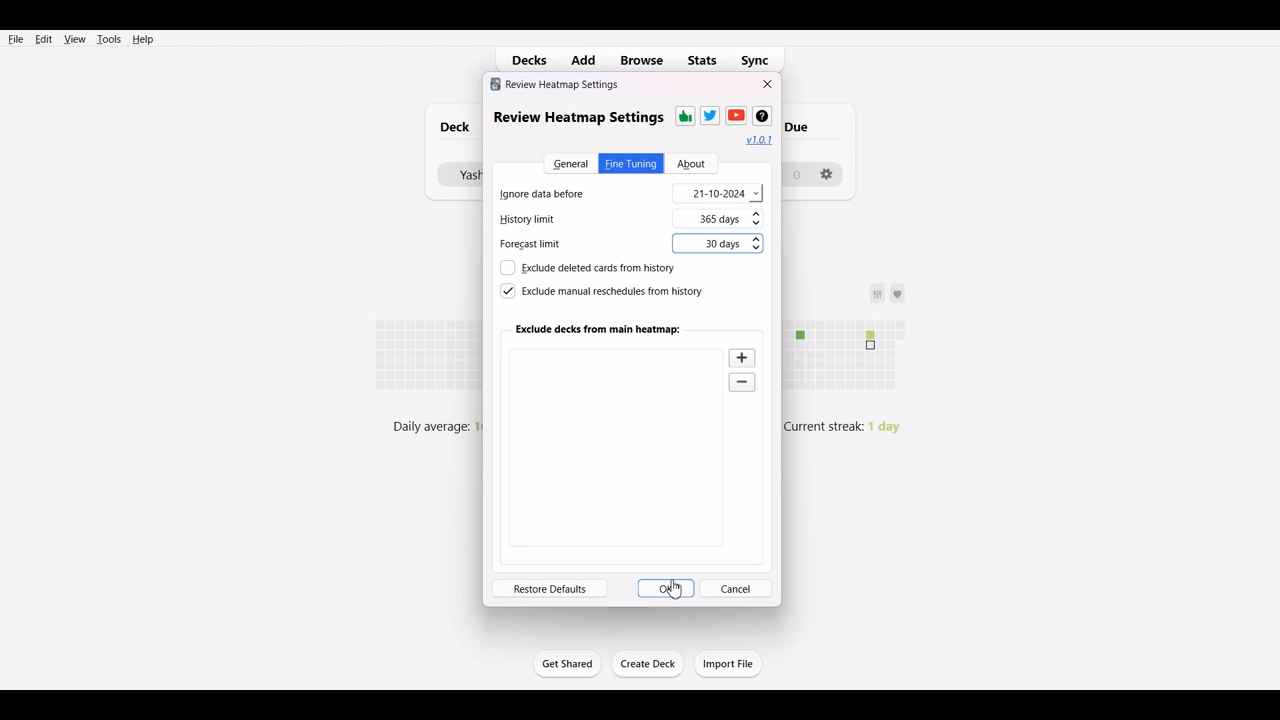 This screenshot has width=1280, height=720. Describe the element at coordinates (566, 663) in the screenshot. I see `Get Started` at that location.